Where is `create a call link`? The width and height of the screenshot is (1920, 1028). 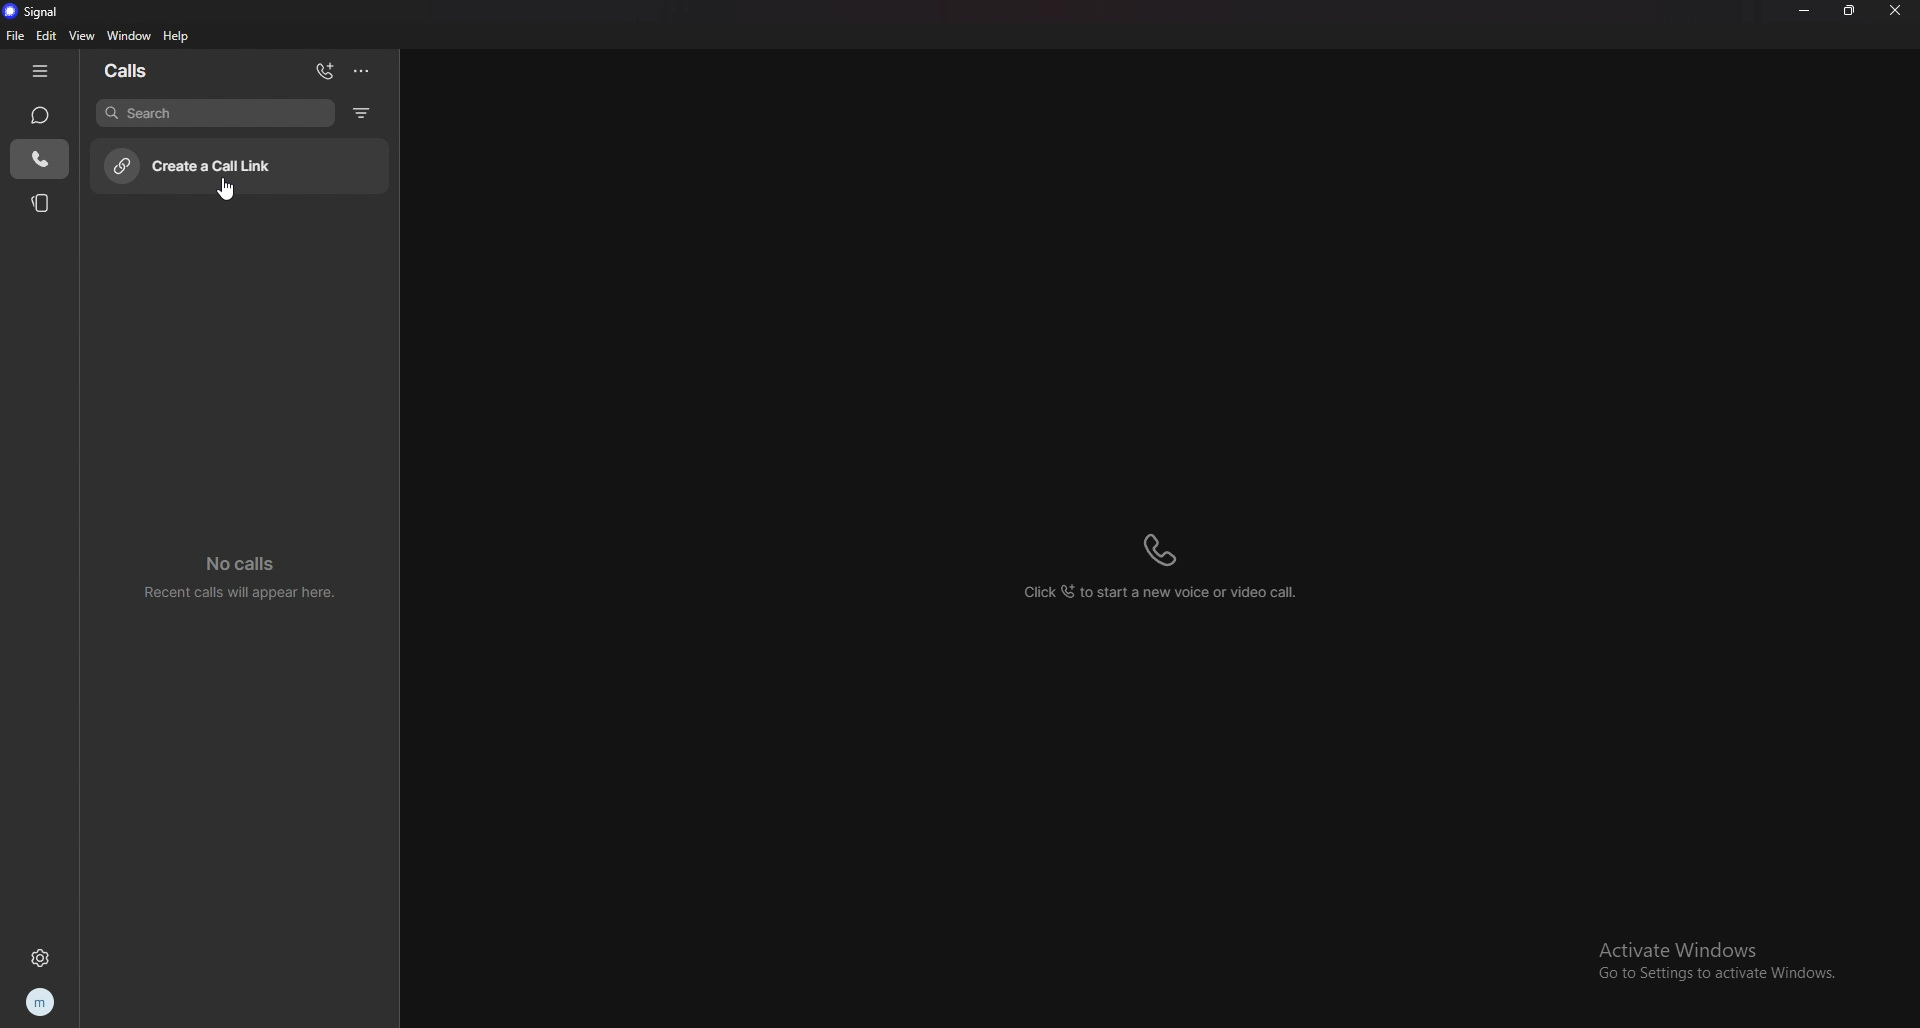
create a call link is located at coordinates (246, 164).